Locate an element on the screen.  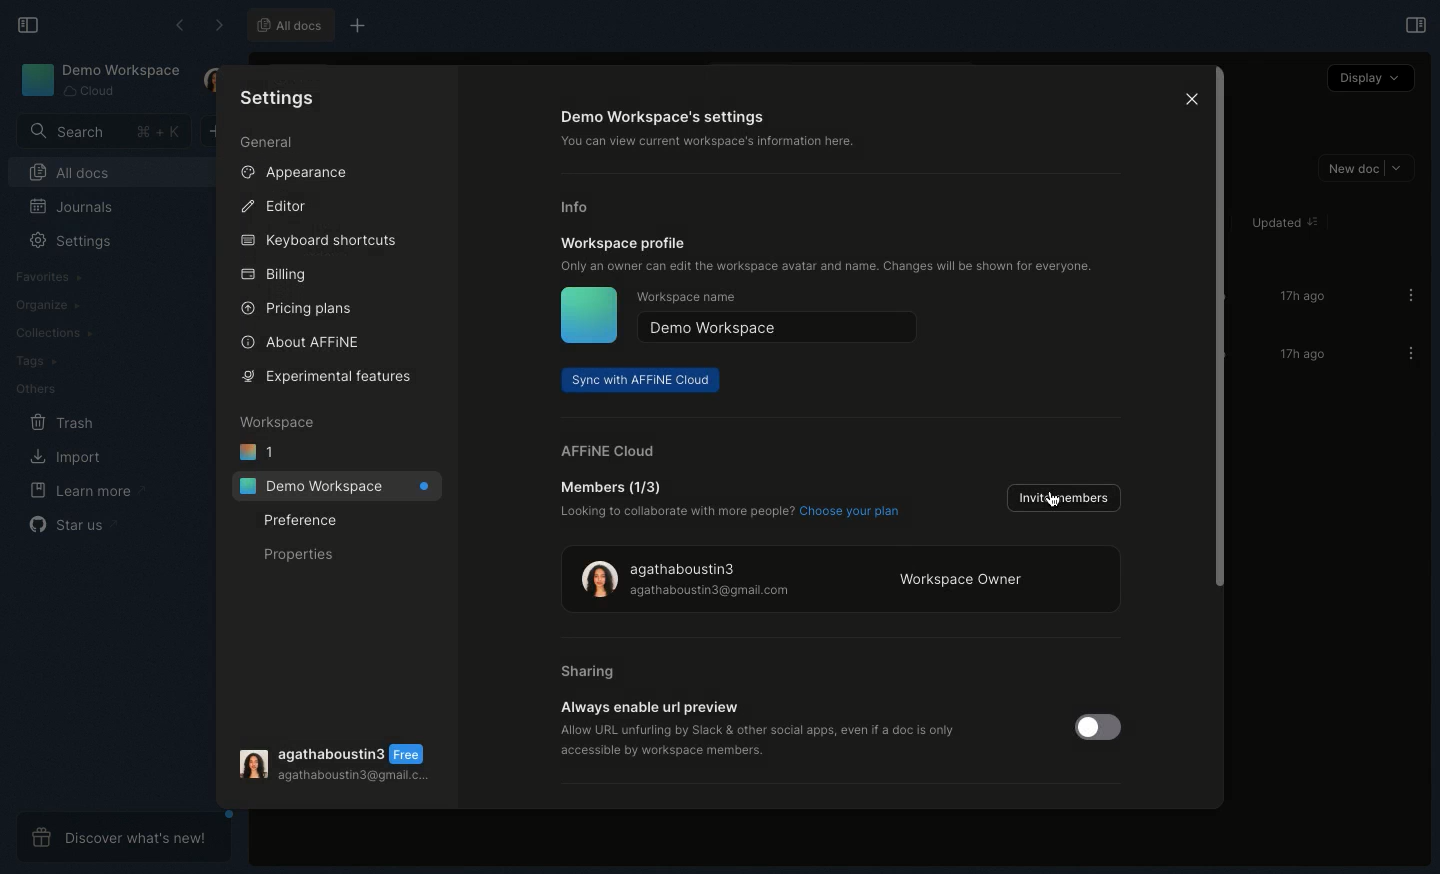
Preference is located at coordinates (303, 521).